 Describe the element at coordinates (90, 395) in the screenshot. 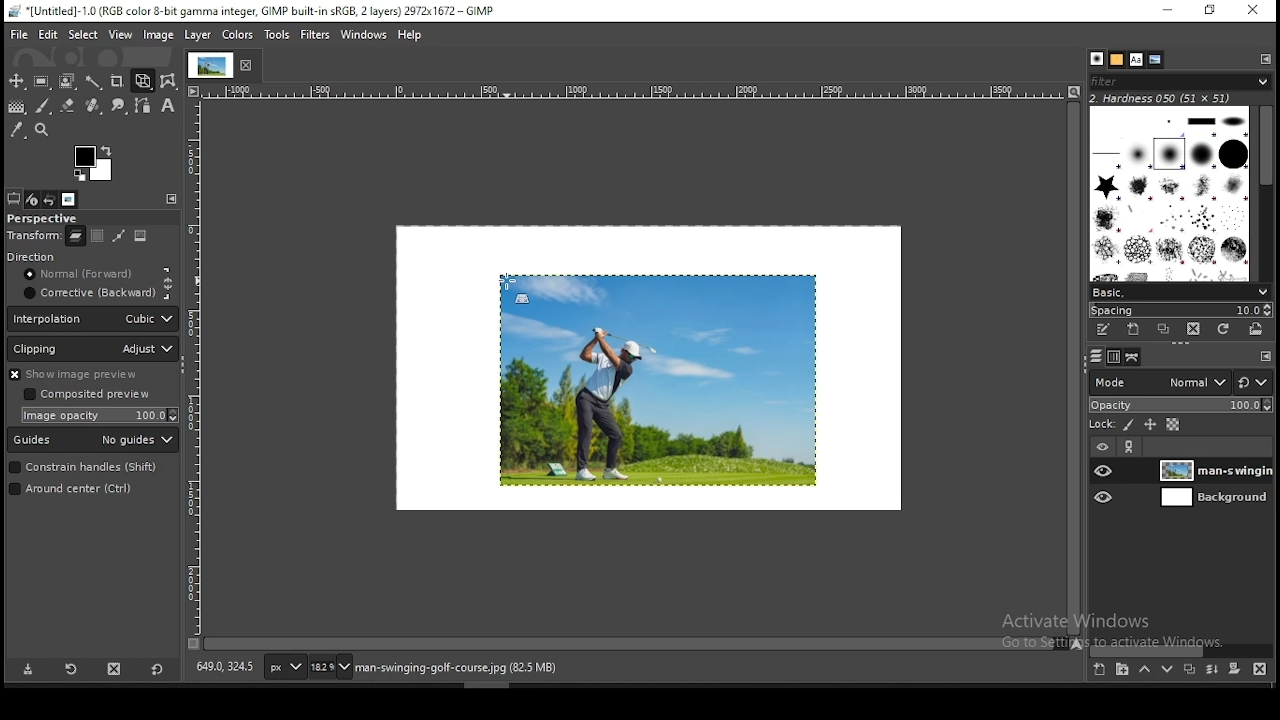

I see `composite preview` at that location.